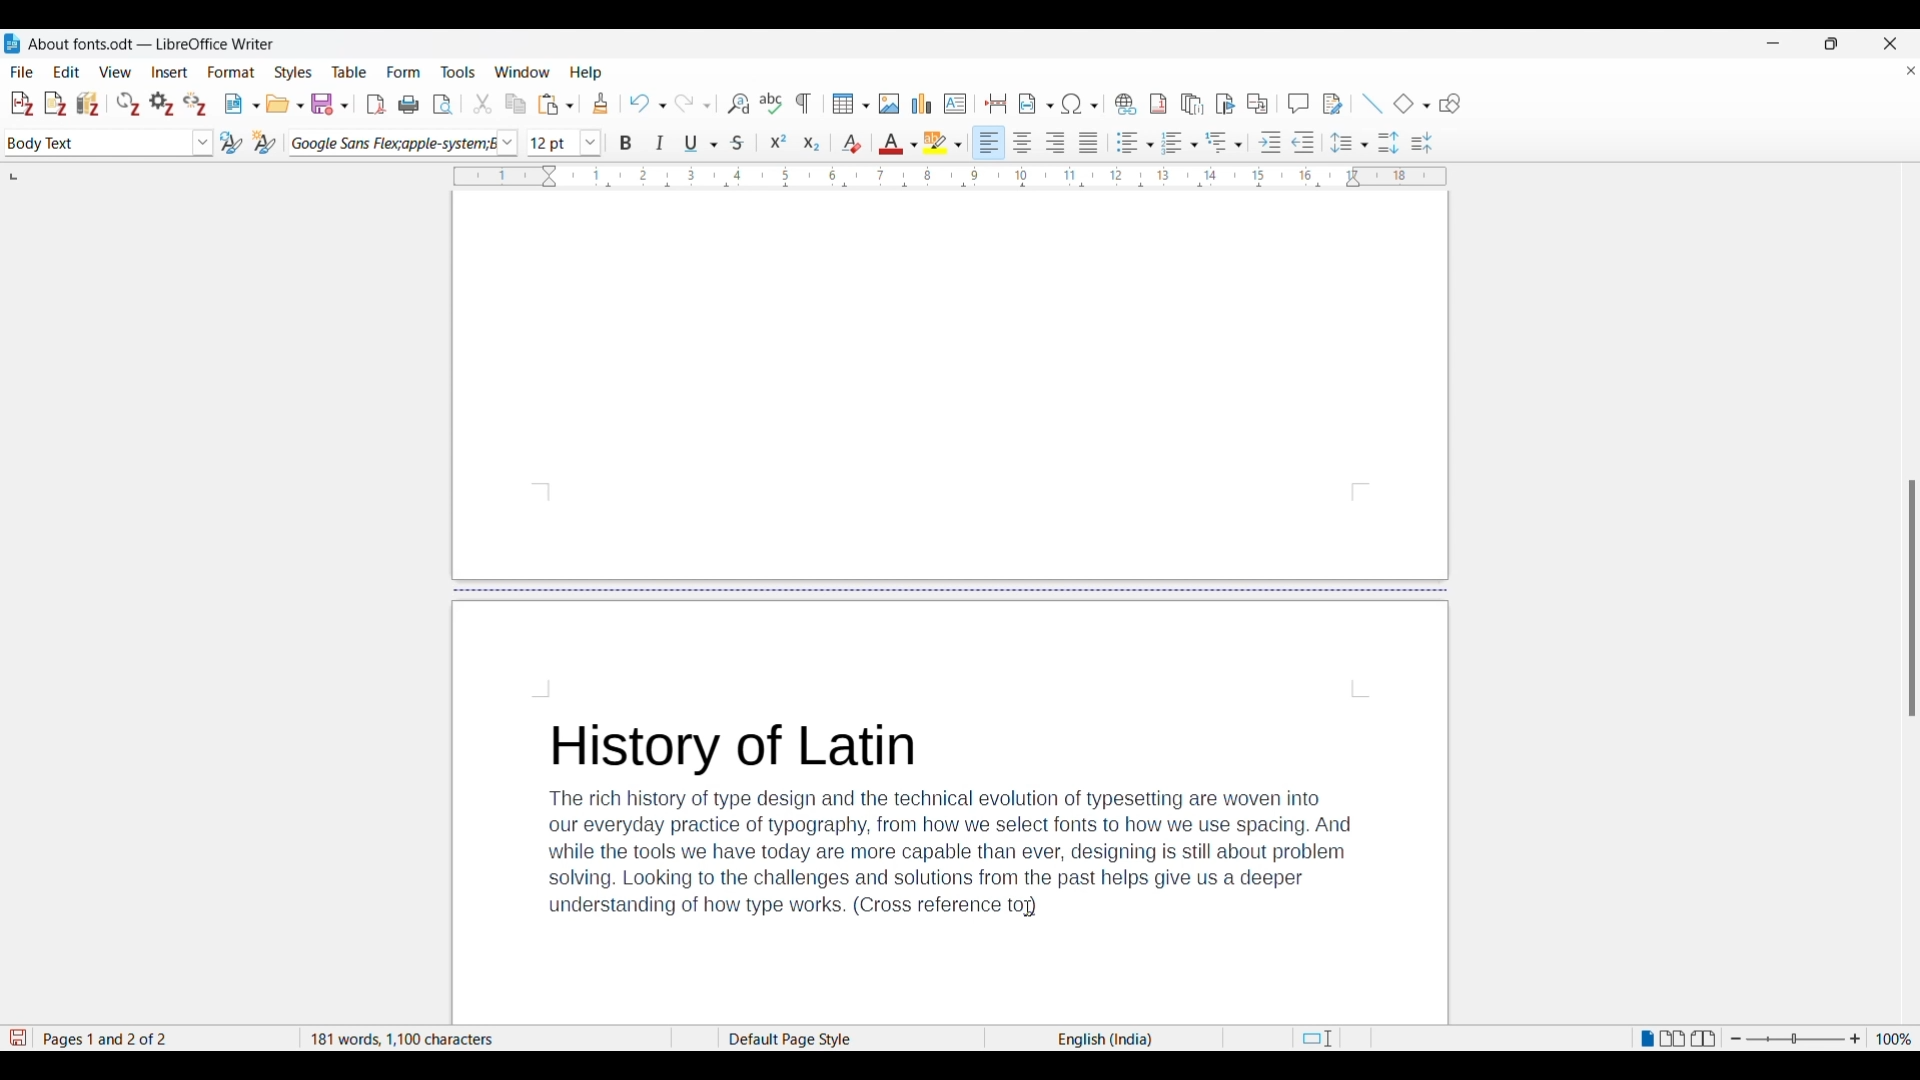 The height and width of the screenshot is (1080, 1920). Describe the element at coordinates (553, 142) in the screenshot. I see `Input font` at that location.